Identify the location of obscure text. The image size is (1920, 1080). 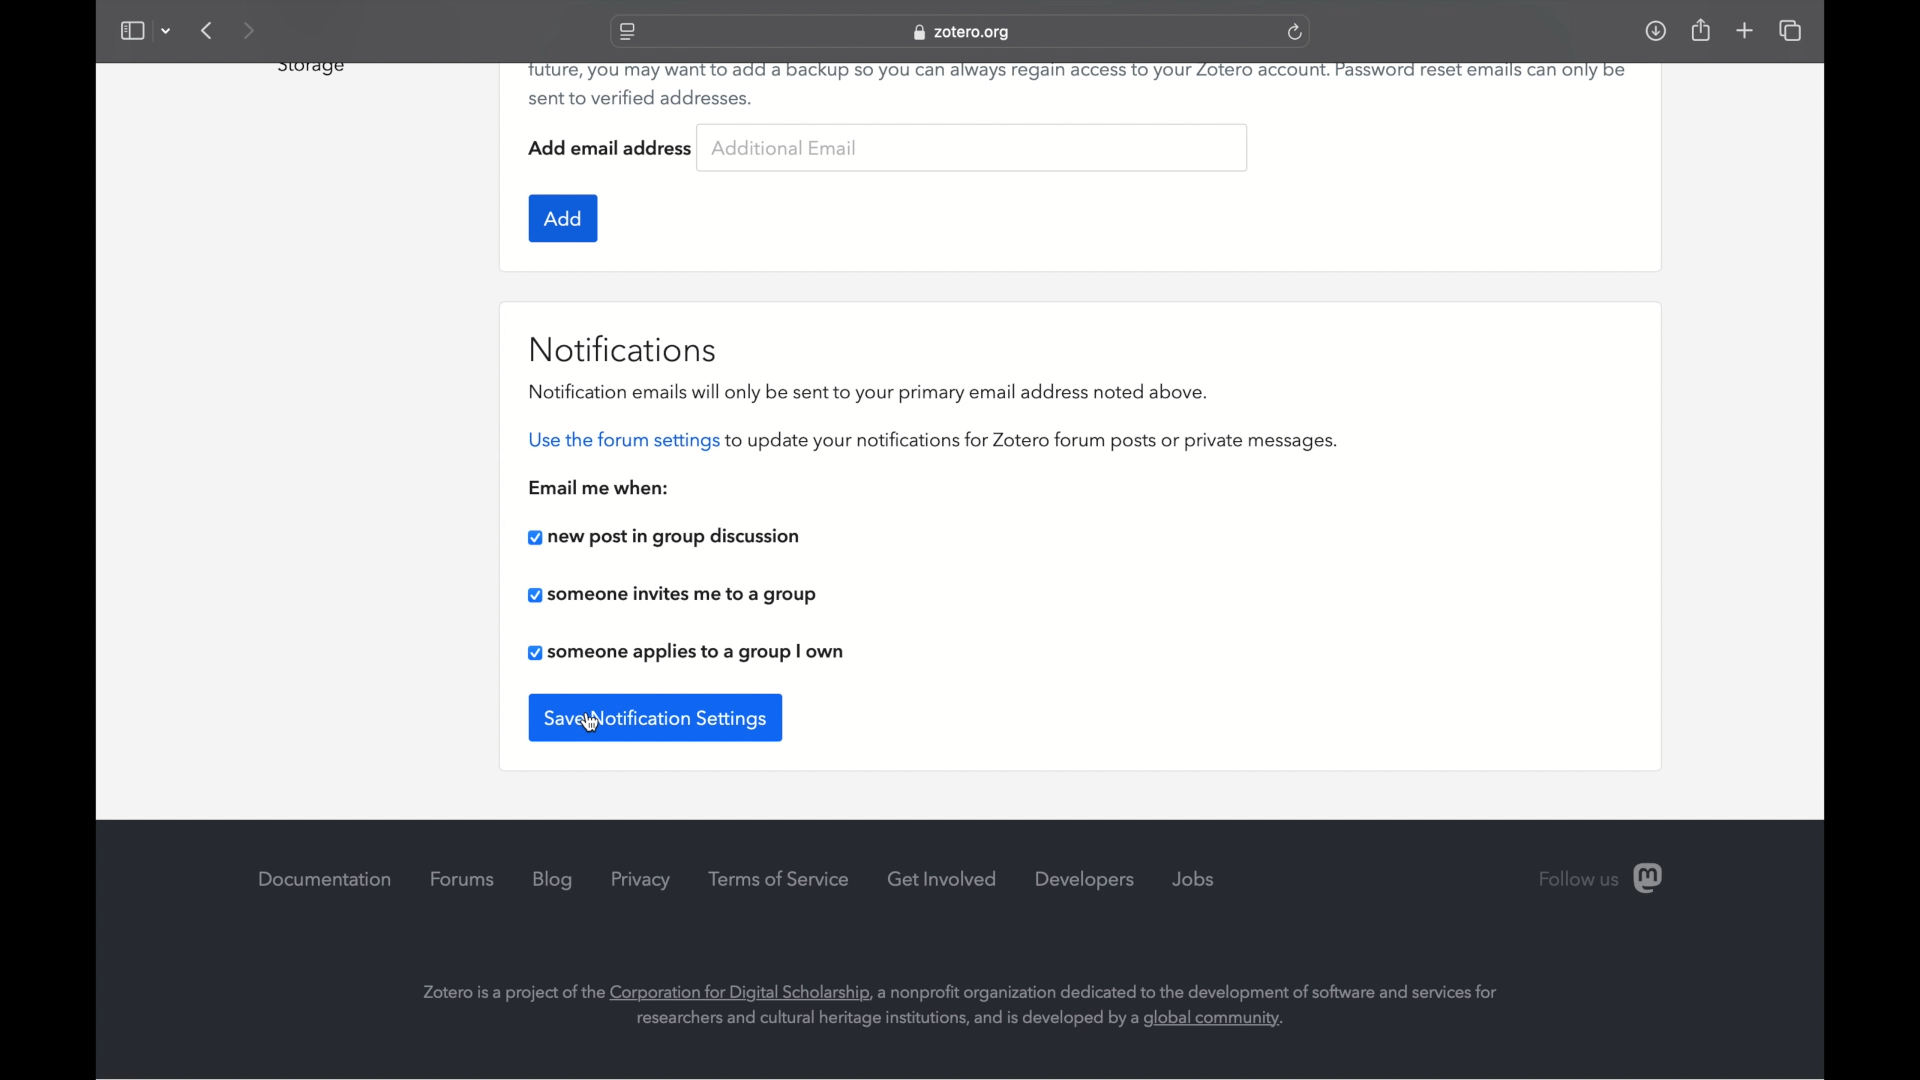
(308, 69).